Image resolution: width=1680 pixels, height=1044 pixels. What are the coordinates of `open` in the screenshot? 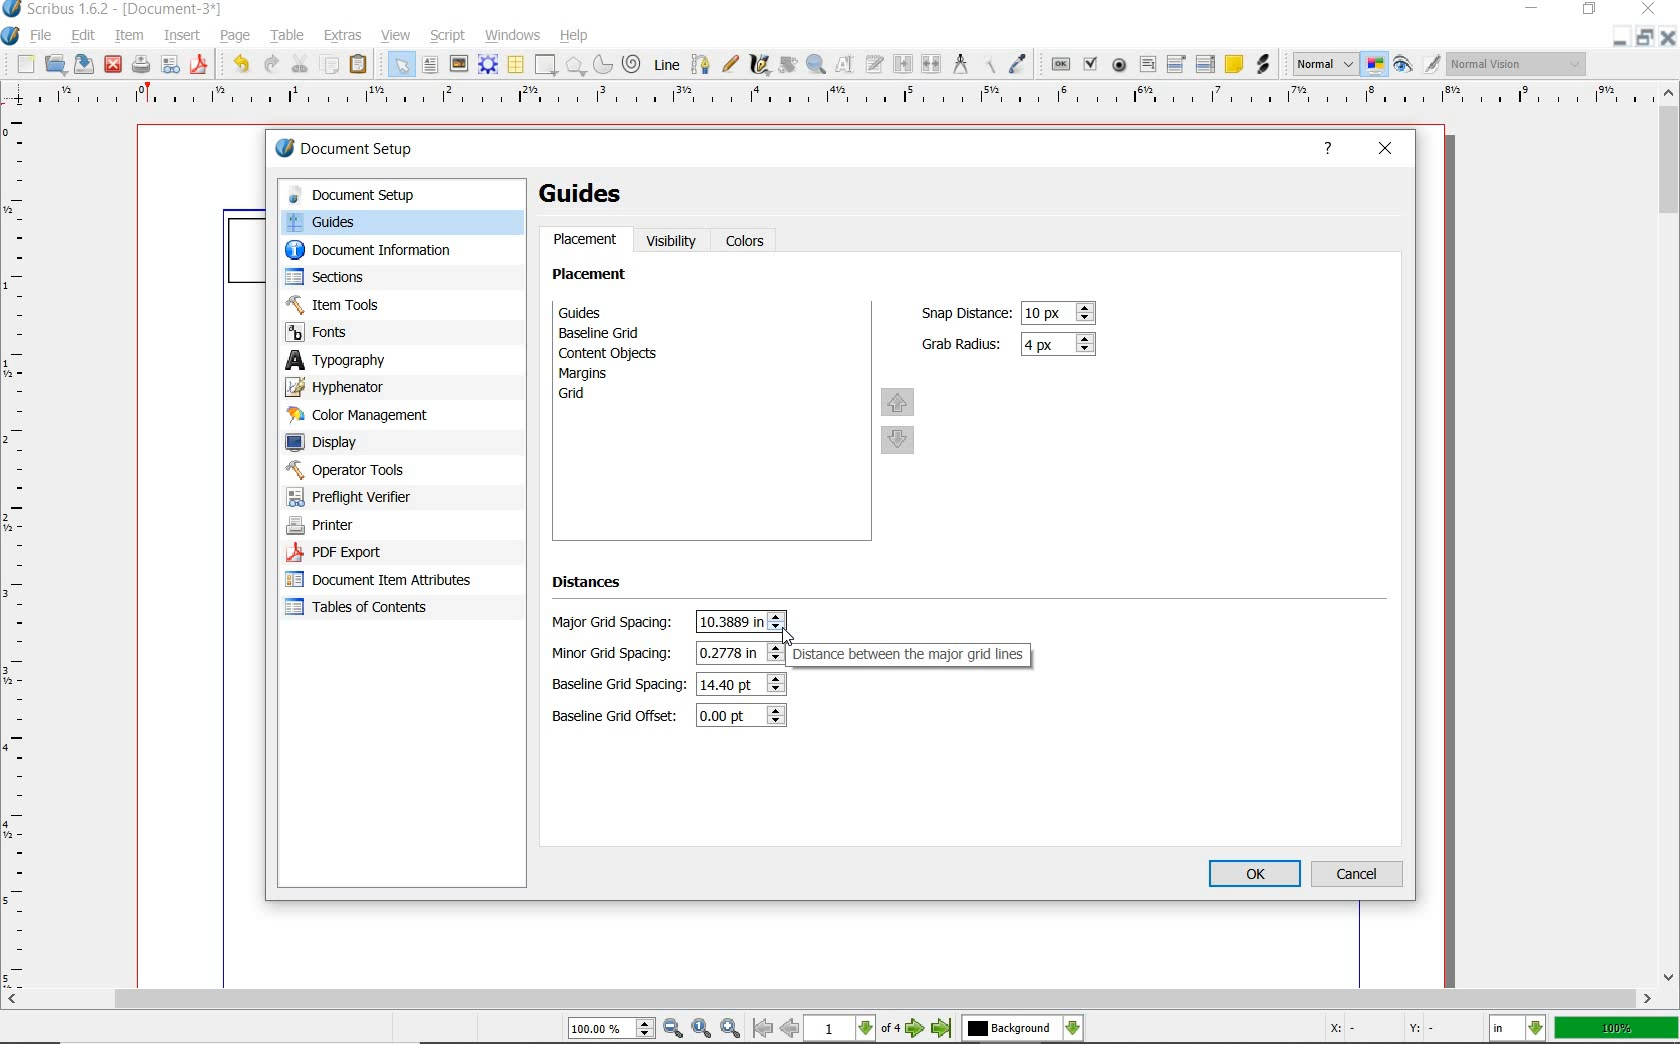 It's located at (55, 64).